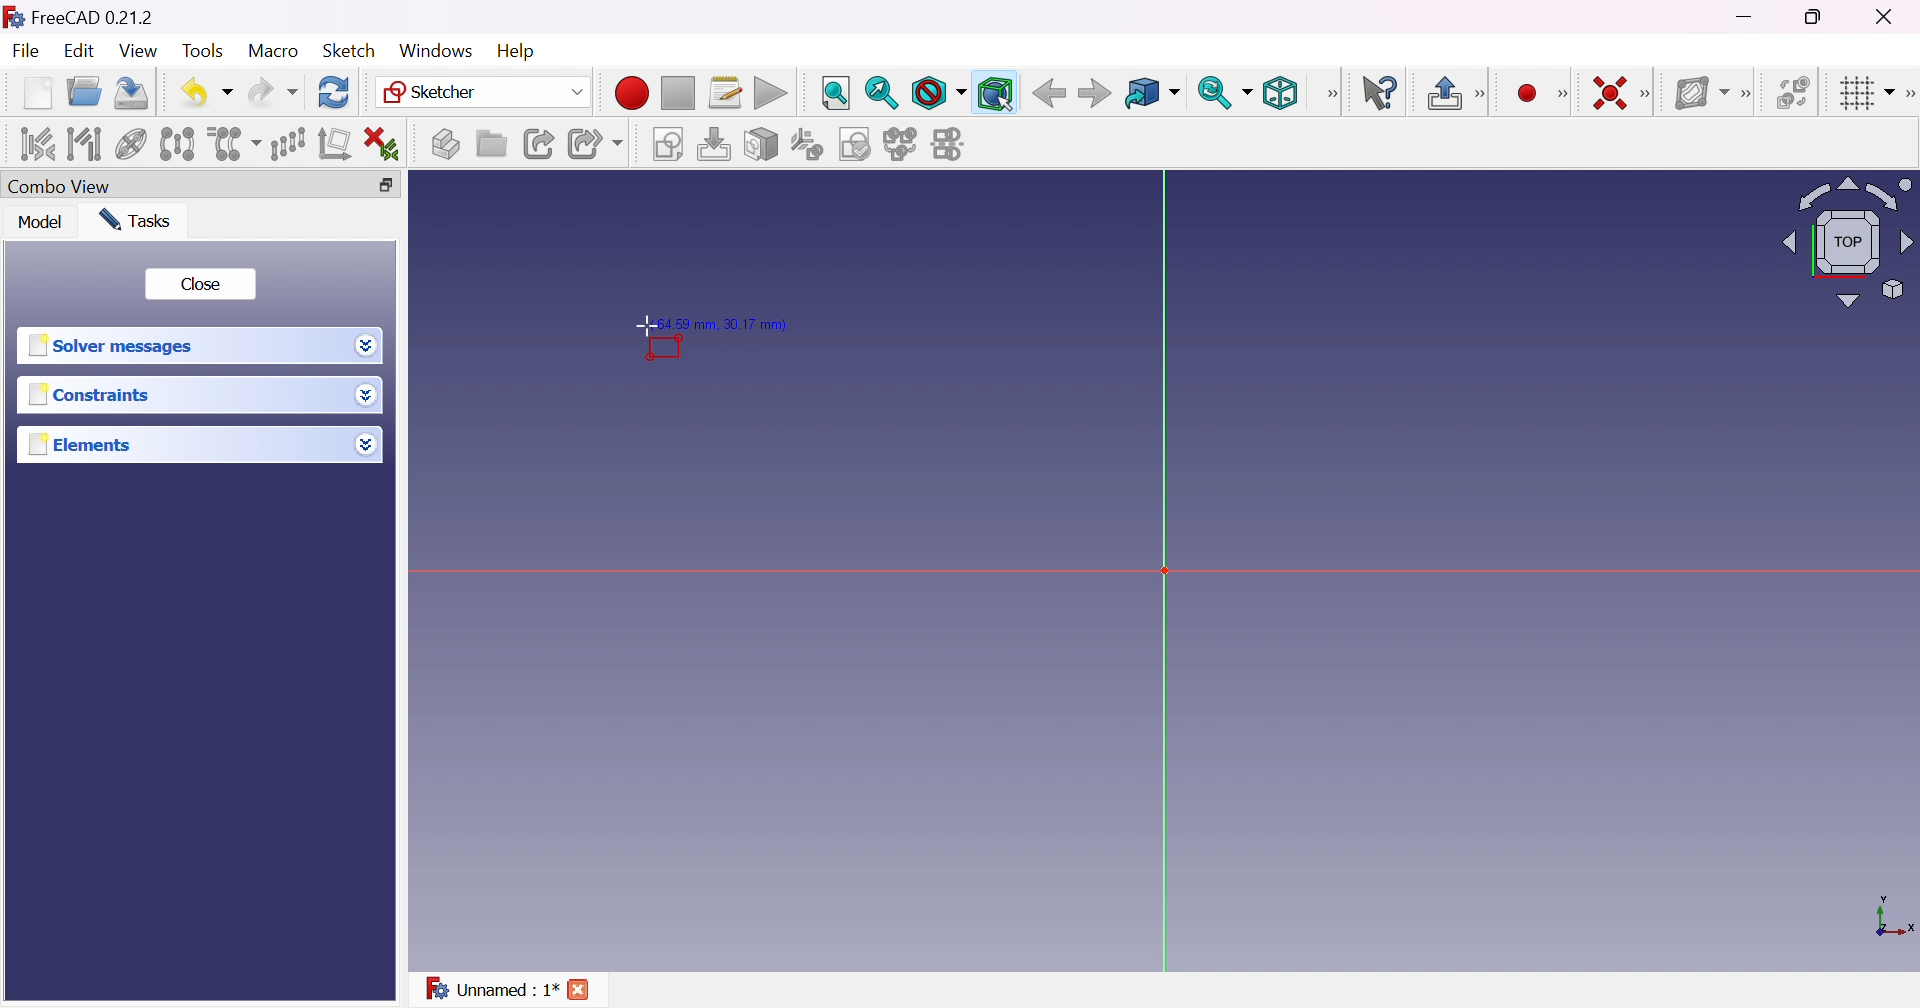 Image resolution: width=1920 pixels, height=1008 pixels. Describe the element at coordinates (805, 145) in the screenshot. I see `Reorient sketch...` at that location.